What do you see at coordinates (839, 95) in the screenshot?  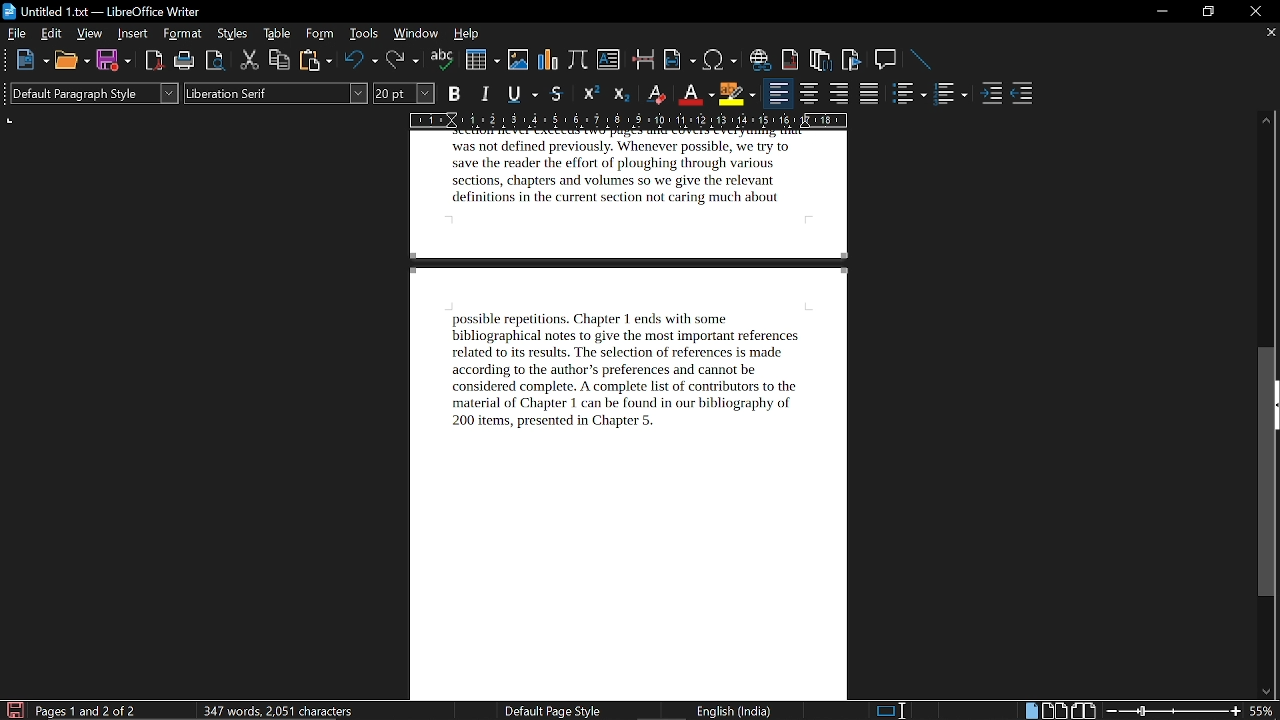 I see `align right` at bounding box center [839, 95].